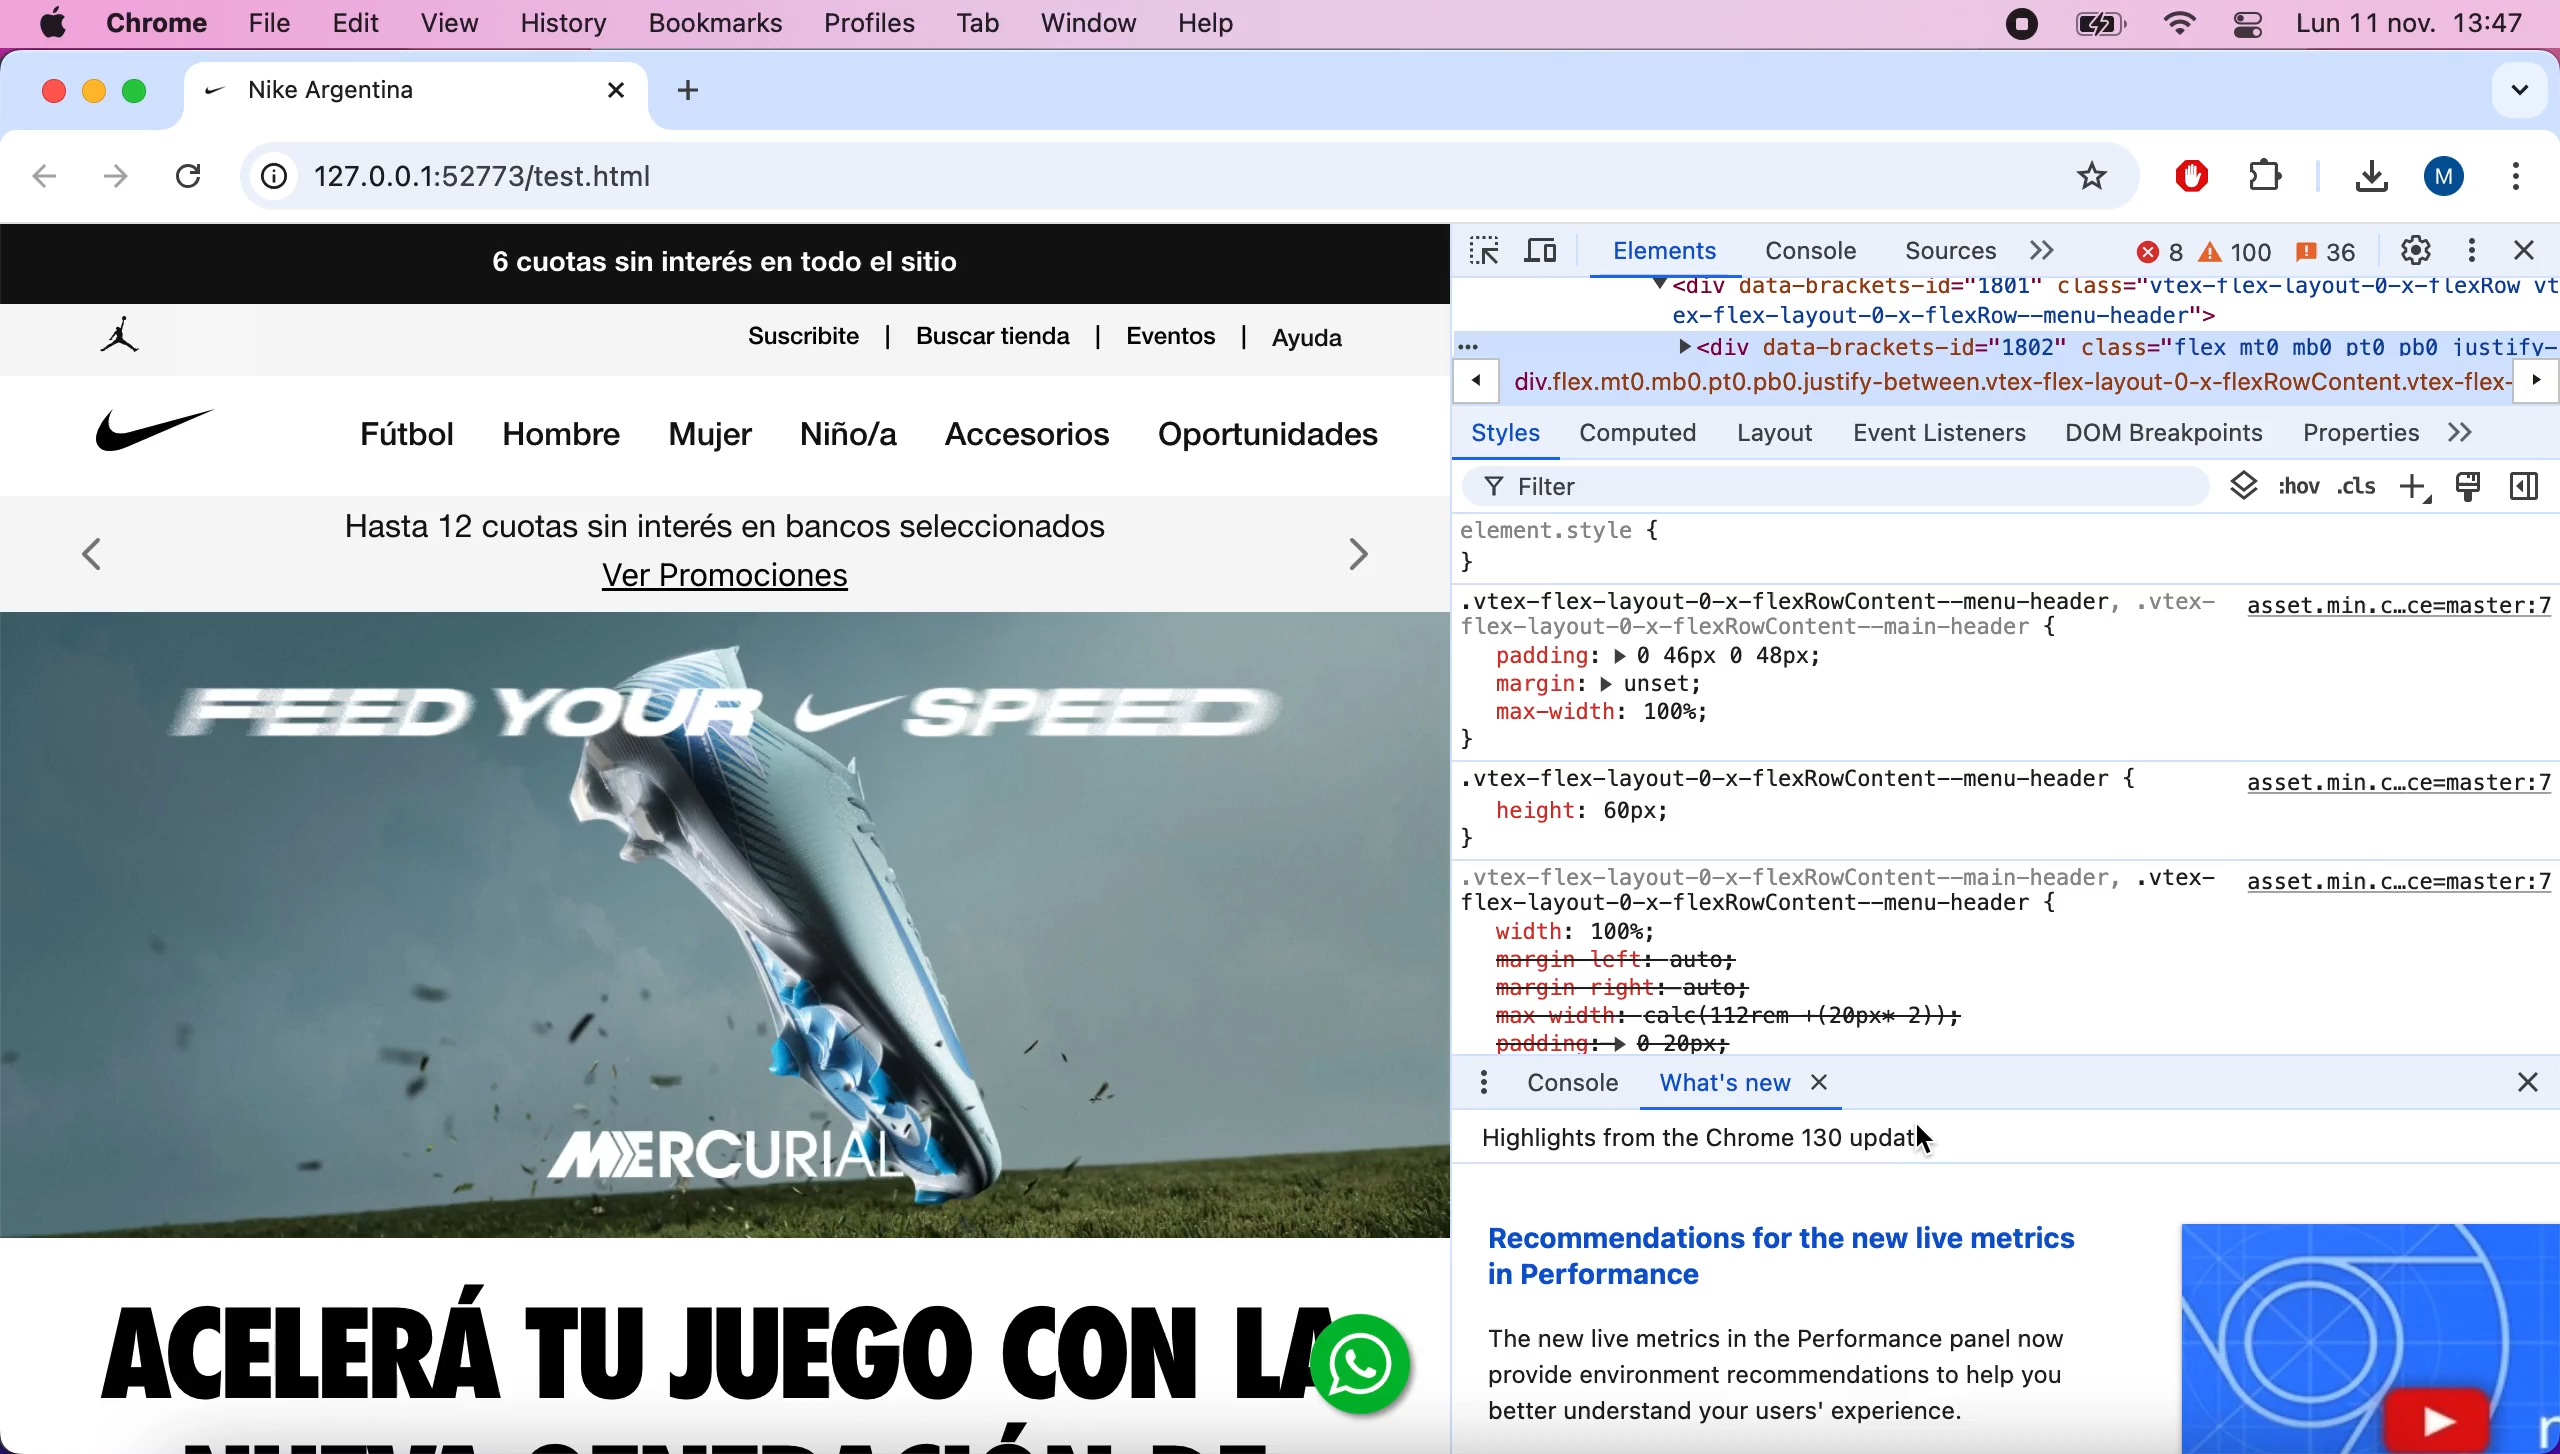 The height and width of the screenshot is (1454, 2560). I want to click on favorites, so click(2095, 178).